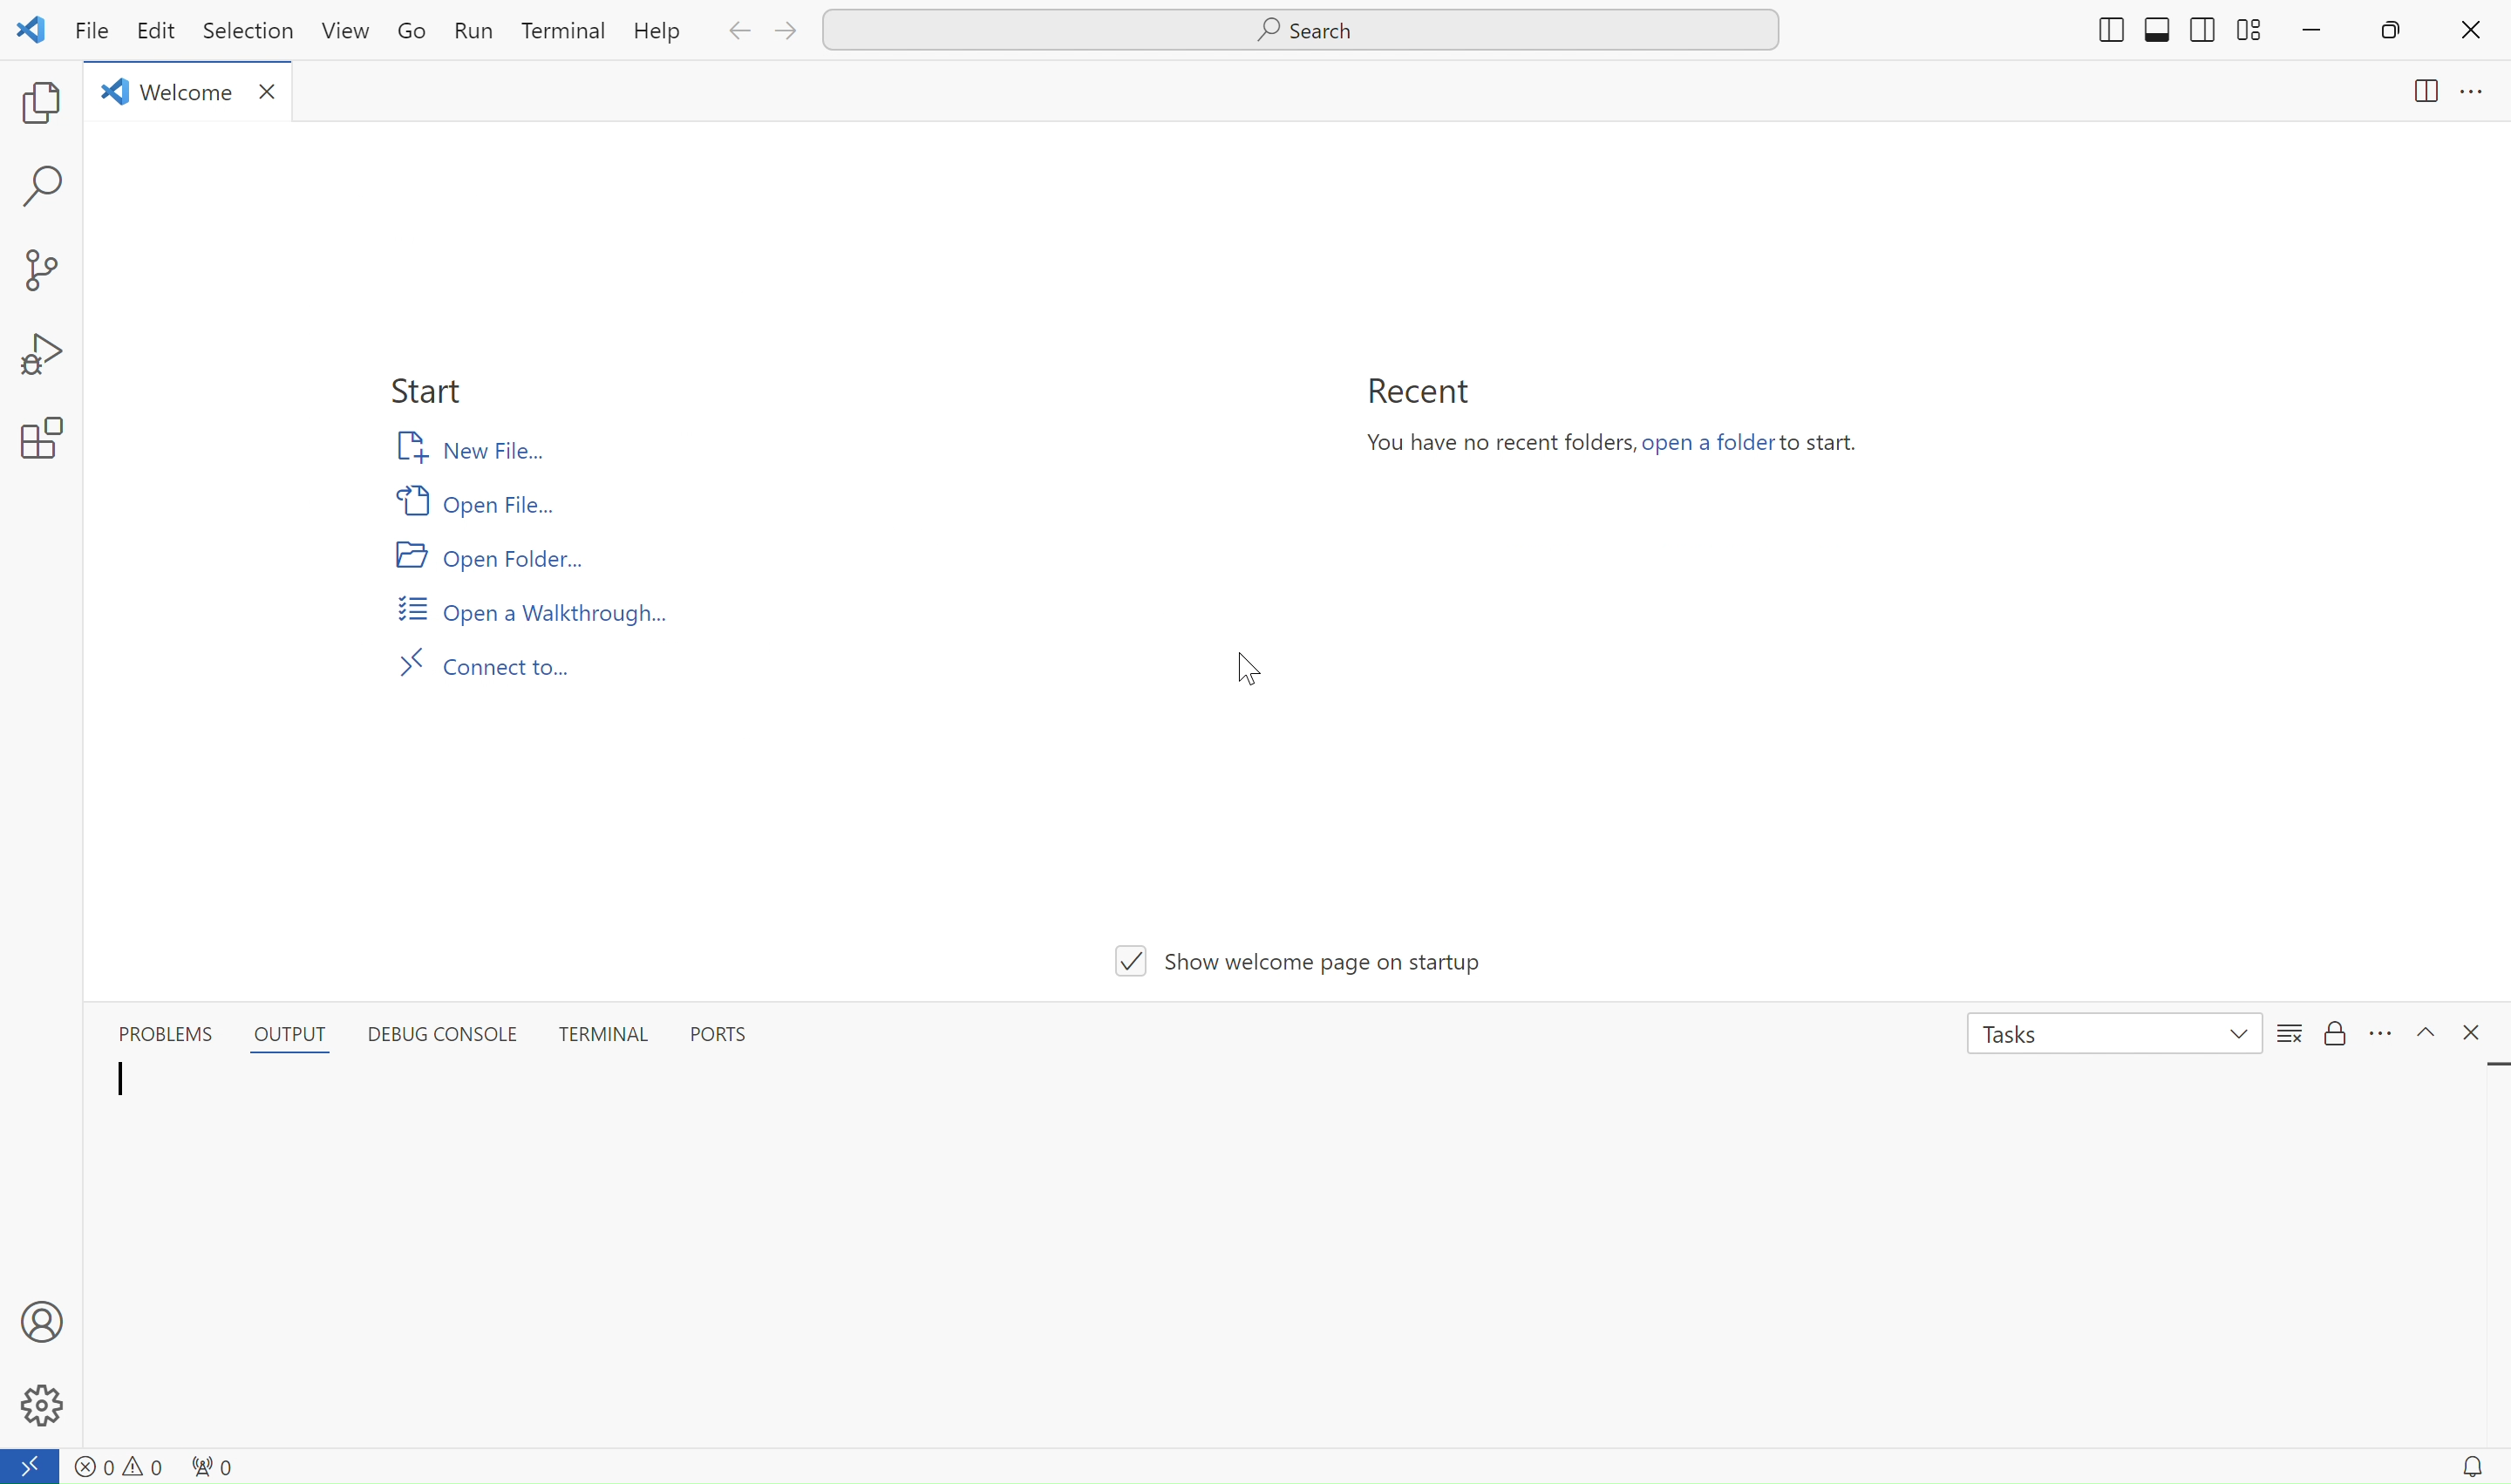 Image resolution: width=2511 pixels, height=1484 pixels. Describe the element at coordinates (742, 33) in the screenshot. I see `back` at that location.